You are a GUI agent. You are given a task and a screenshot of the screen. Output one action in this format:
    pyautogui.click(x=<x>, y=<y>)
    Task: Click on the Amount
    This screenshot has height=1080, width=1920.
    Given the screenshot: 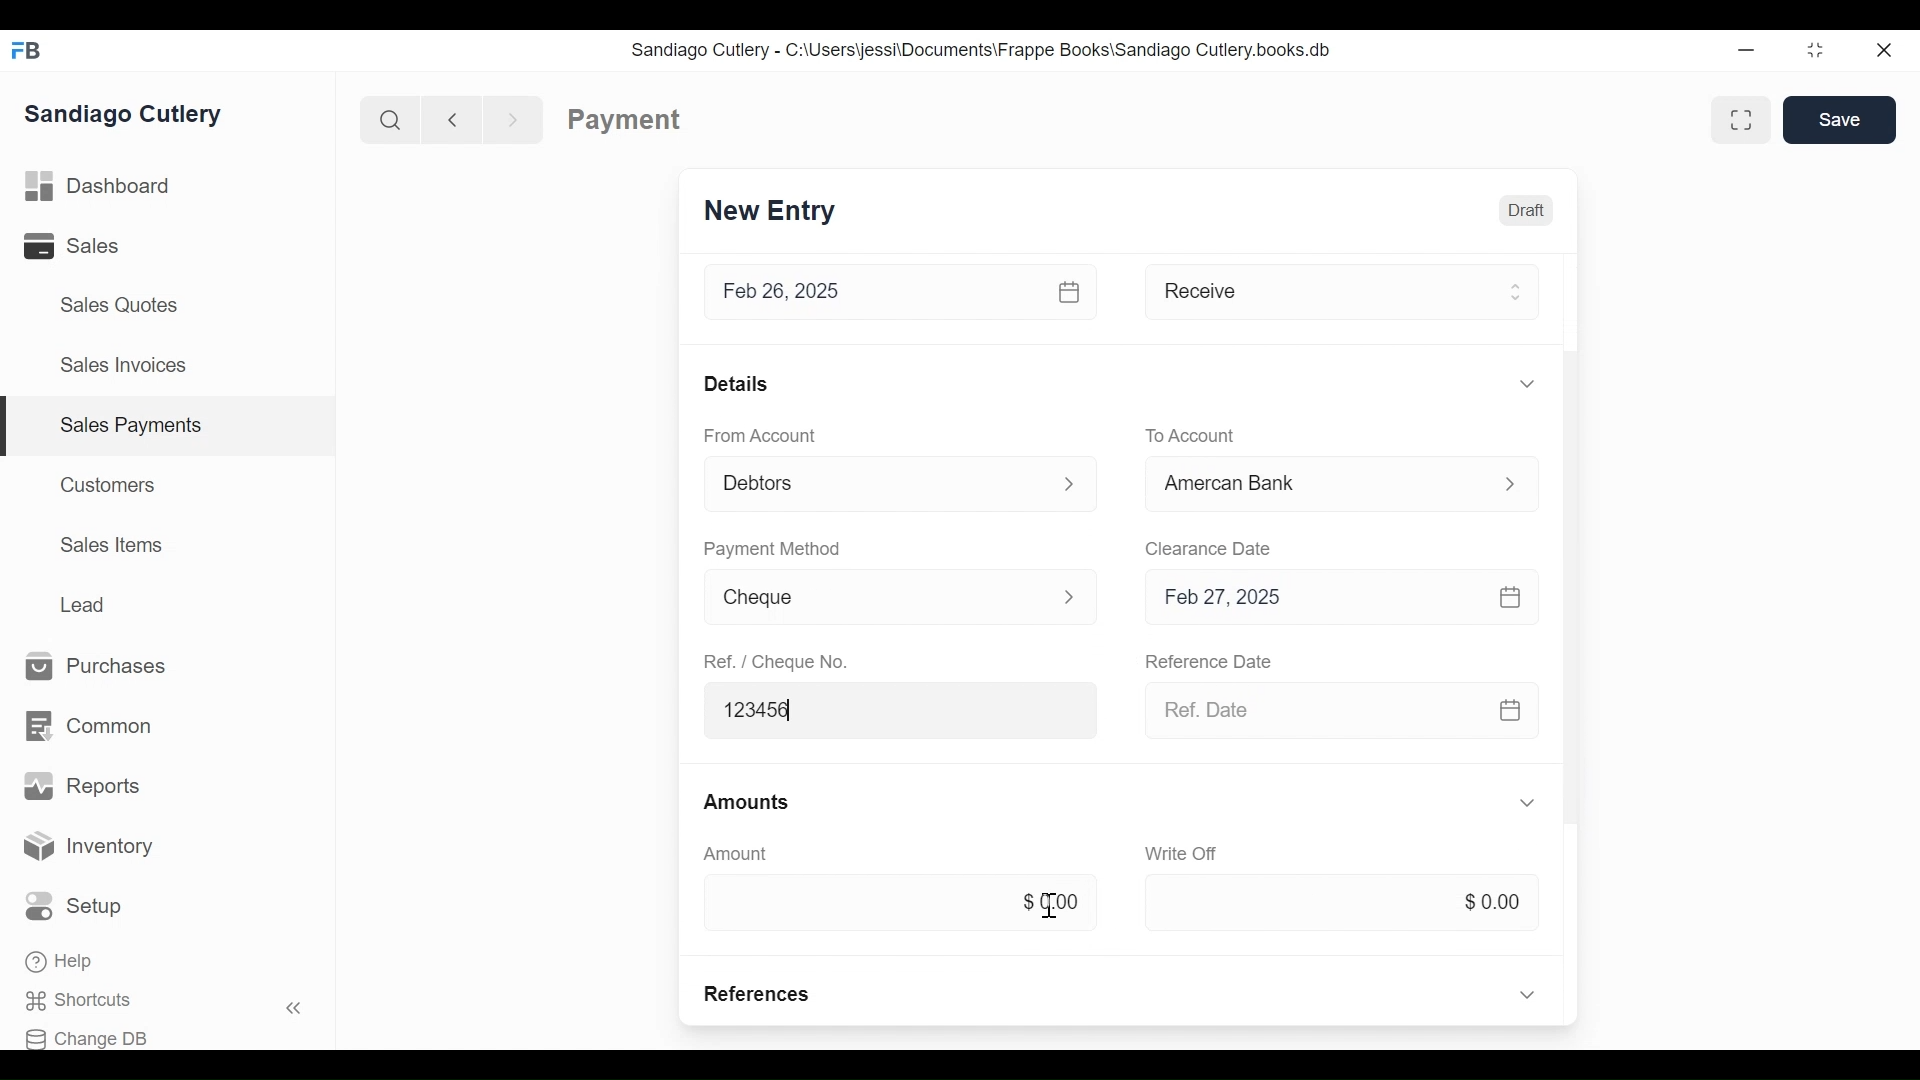 What is the action you would take?
    pyautogui.click(x=736, y=853)
    